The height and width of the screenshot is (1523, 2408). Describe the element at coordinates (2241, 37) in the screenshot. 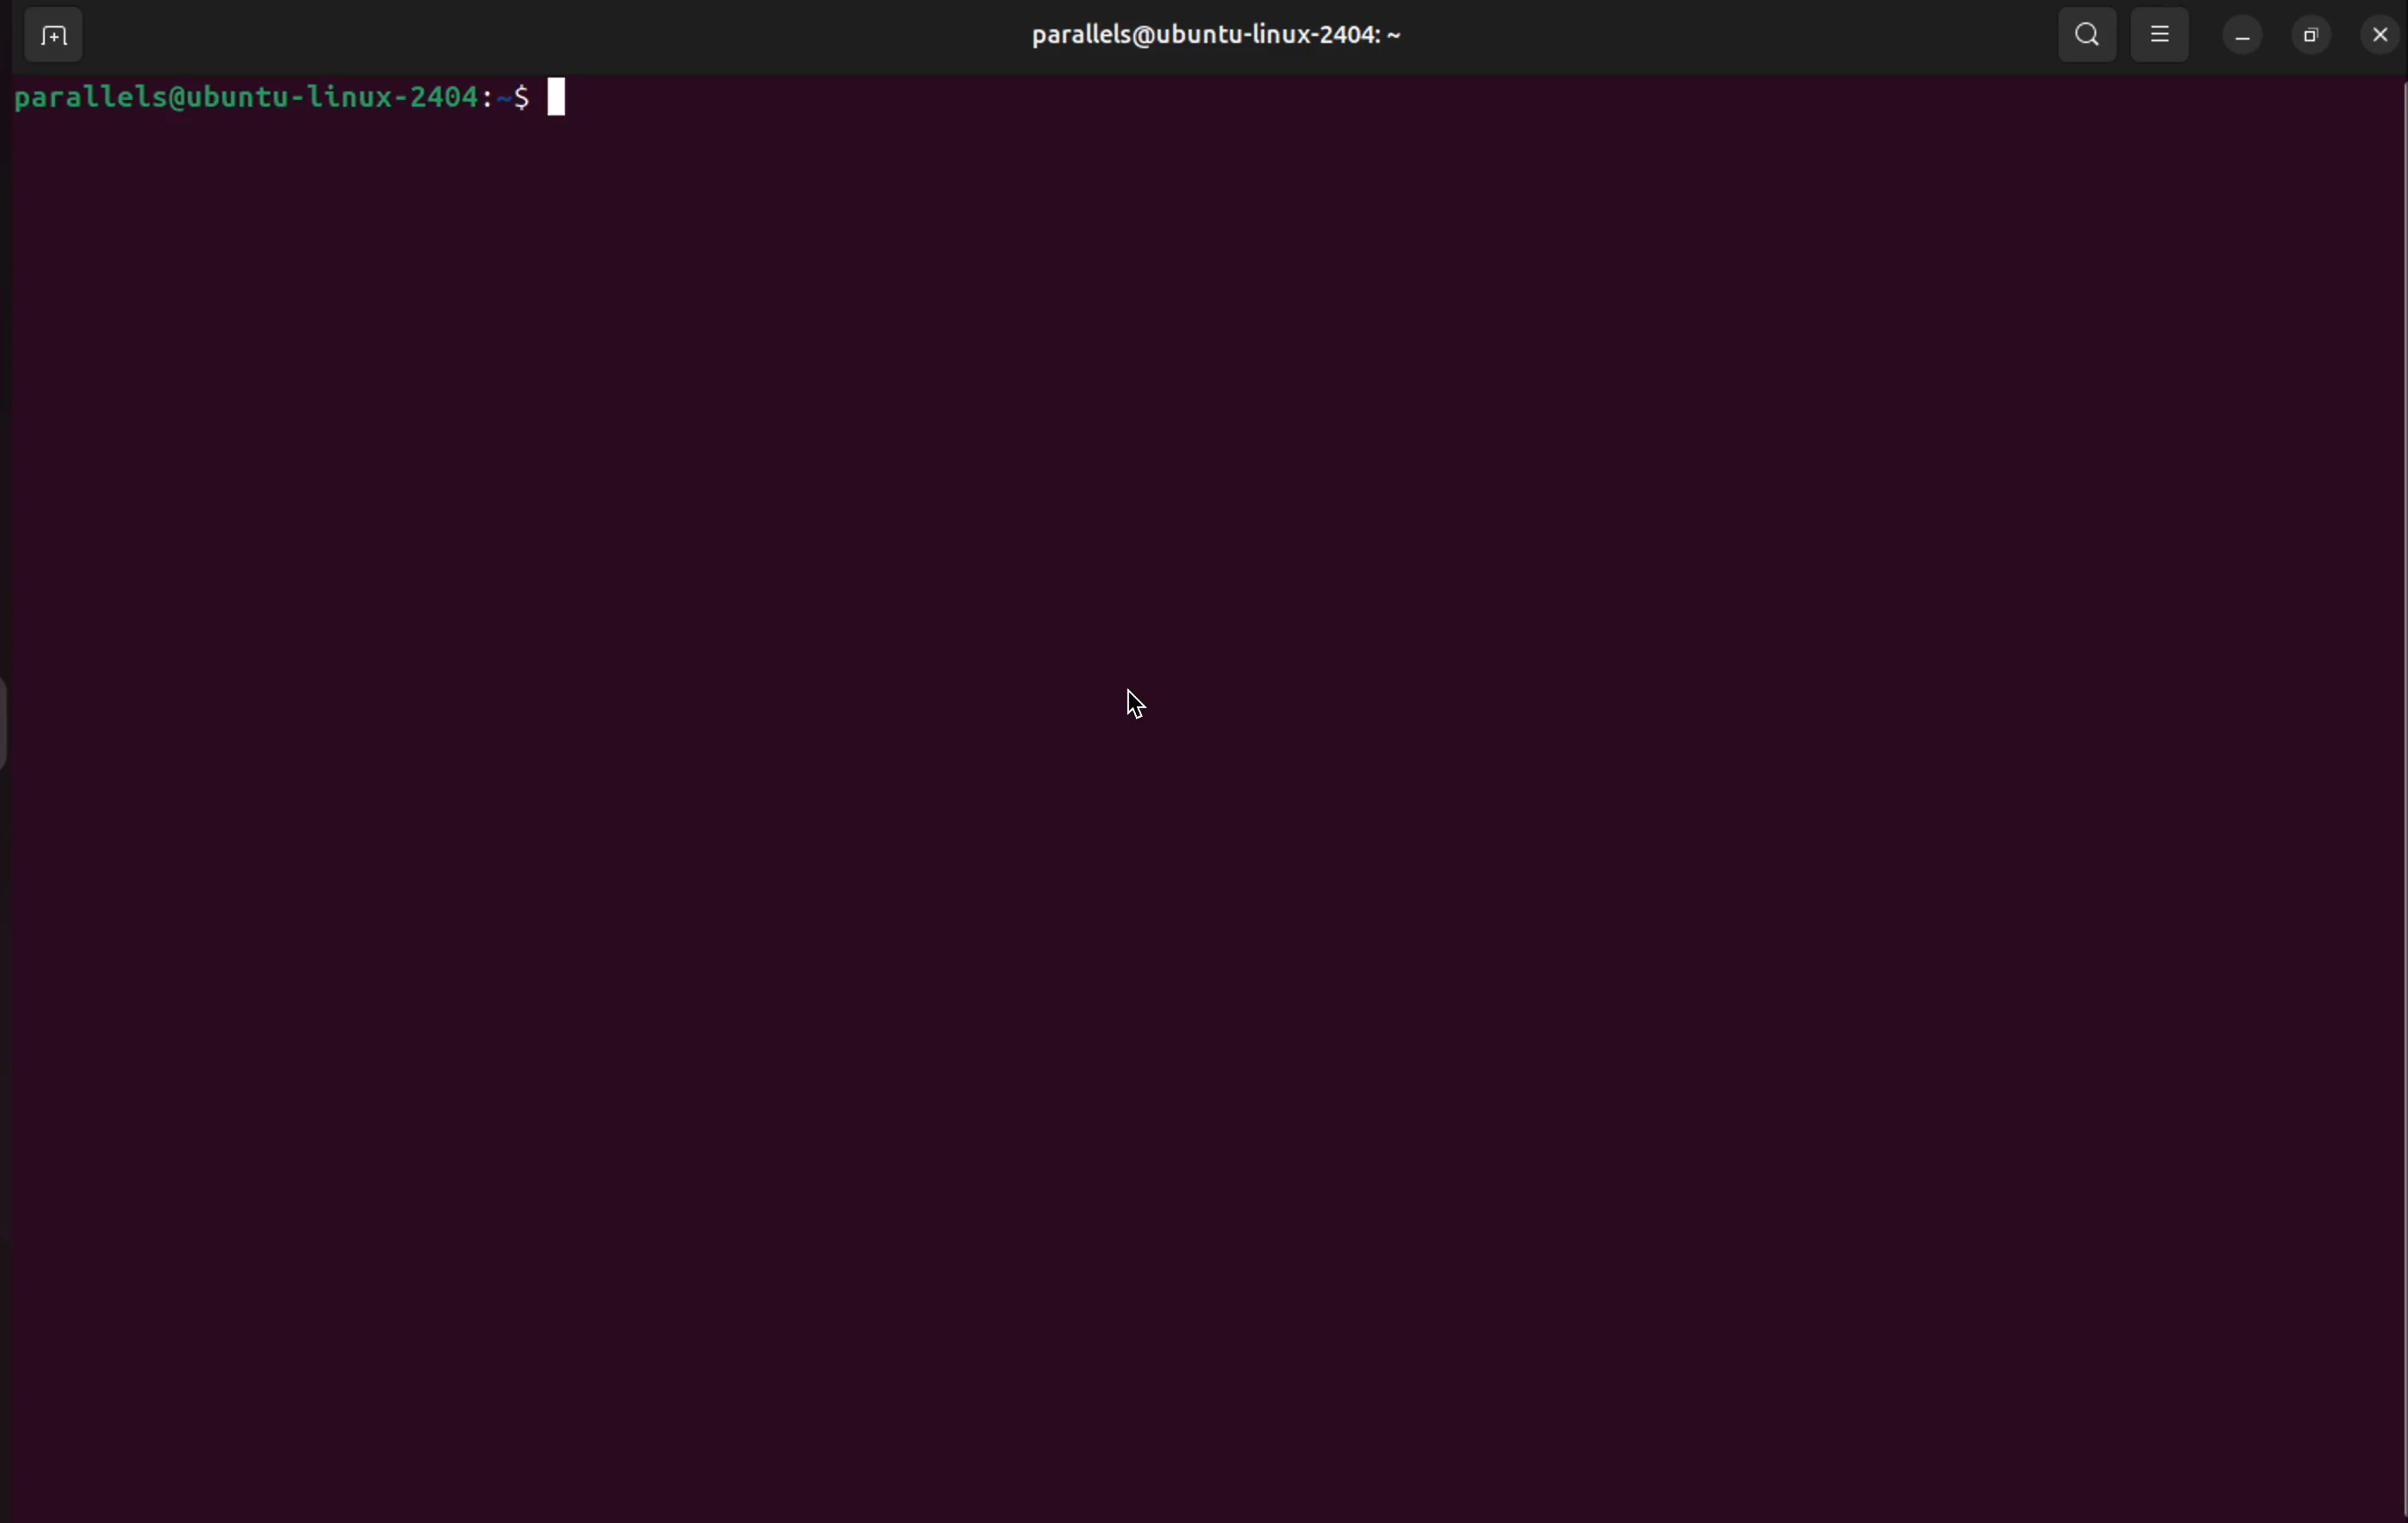

I see `minimize` at that location.